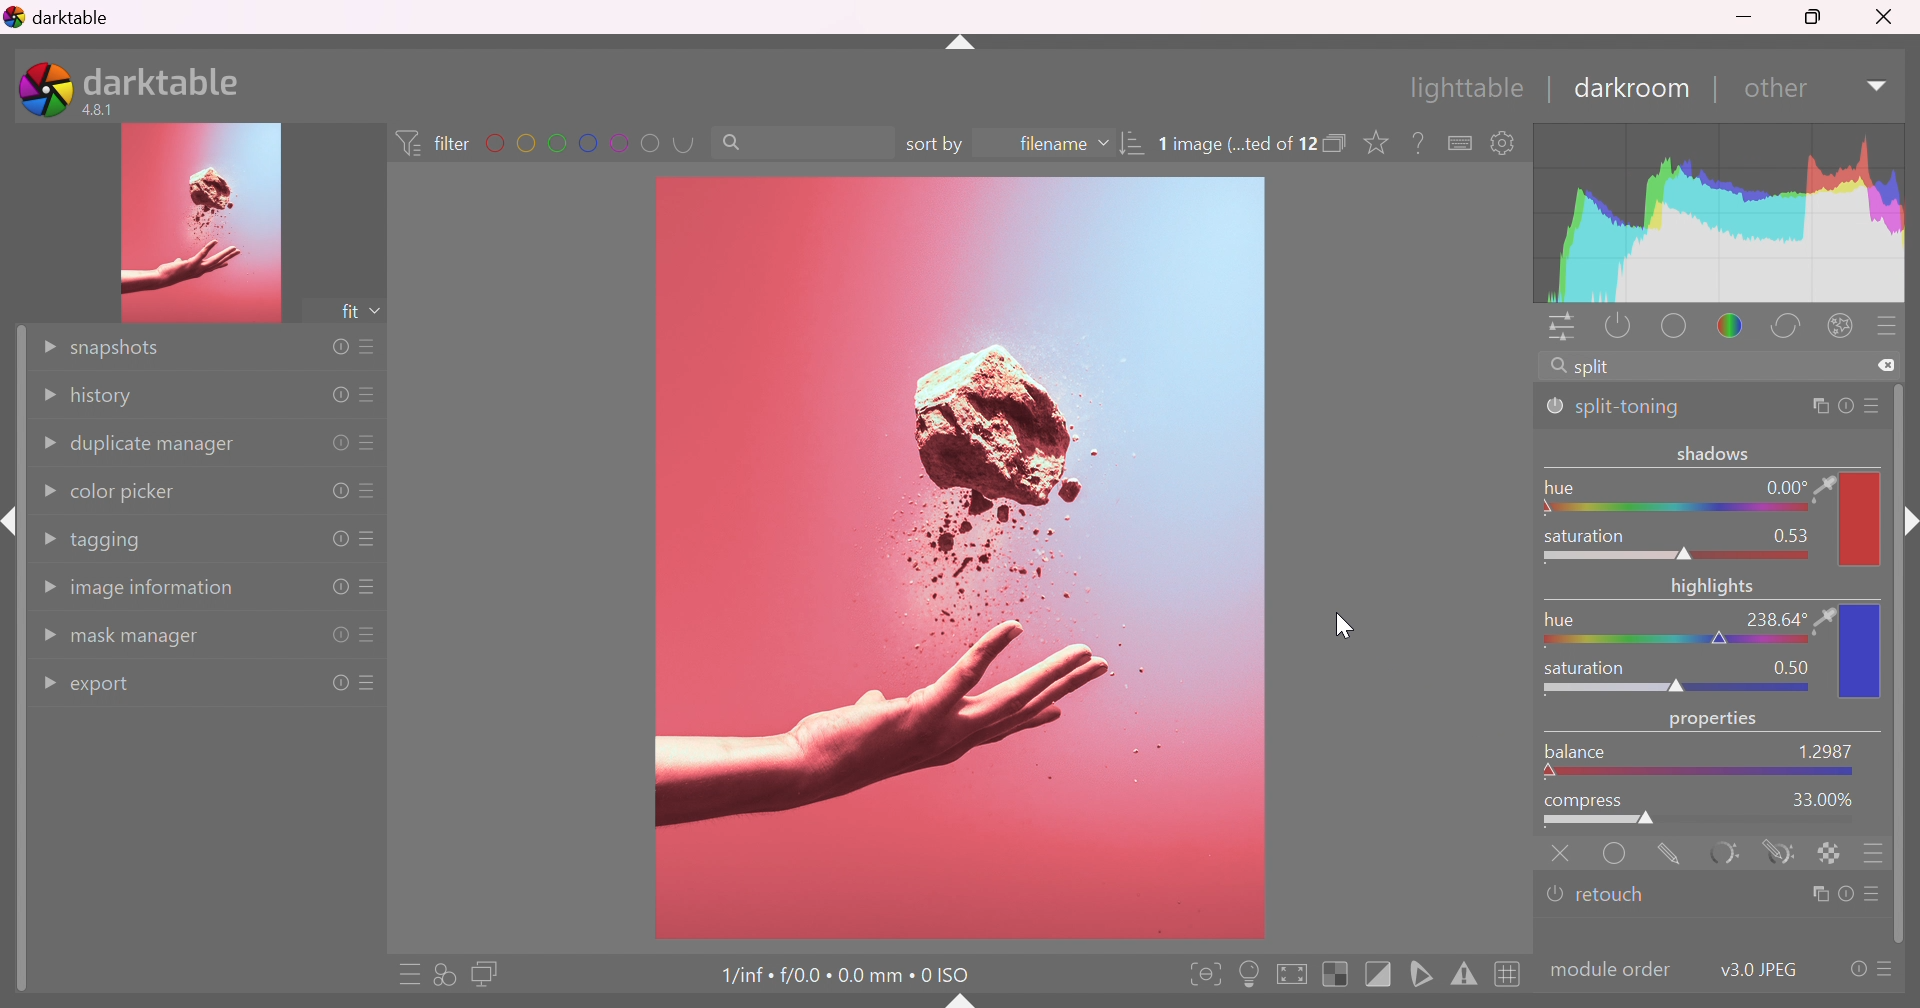 The height and width of the screenshot is (1008, 1920). Describe the element at coordinates (1333, 973) in the screenshot. I see `toggle indication of raw overexposure` at that location.